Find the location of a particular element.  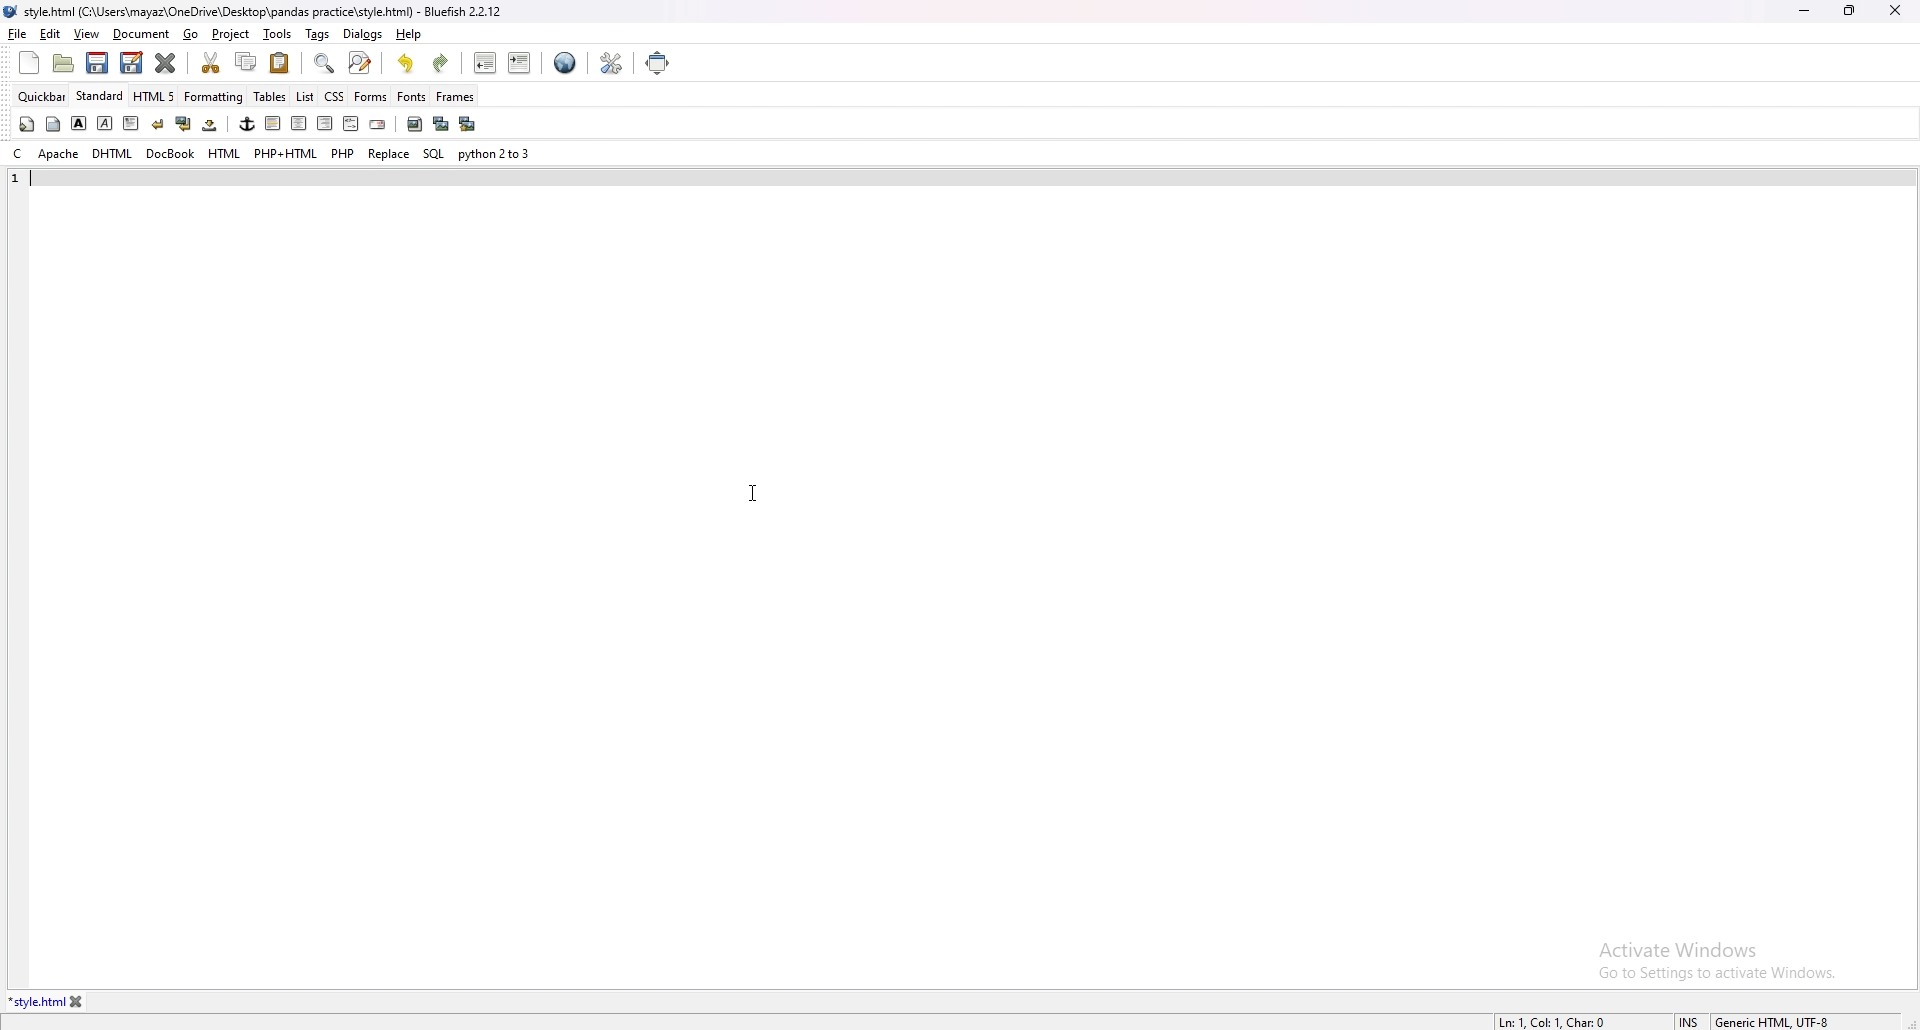

center is located at coordinates (298, 124).